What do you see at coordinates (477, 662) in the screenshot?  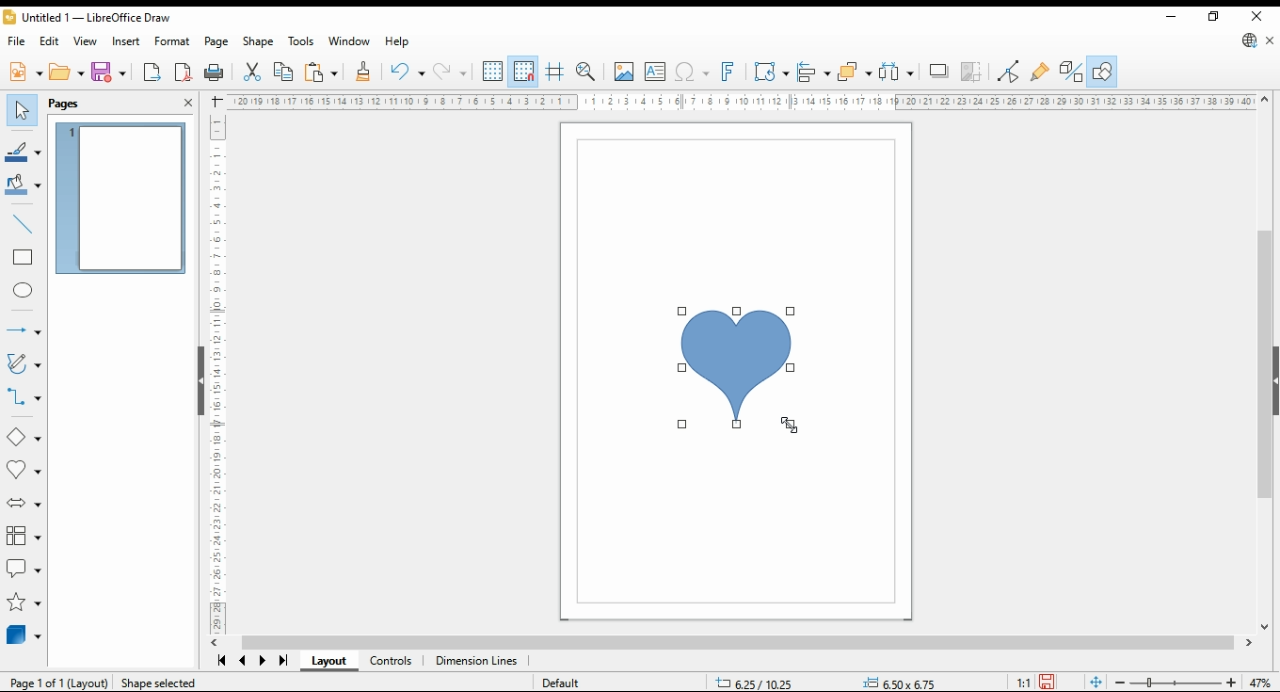 I see `dimension lines` at bounding box center [477, 662].